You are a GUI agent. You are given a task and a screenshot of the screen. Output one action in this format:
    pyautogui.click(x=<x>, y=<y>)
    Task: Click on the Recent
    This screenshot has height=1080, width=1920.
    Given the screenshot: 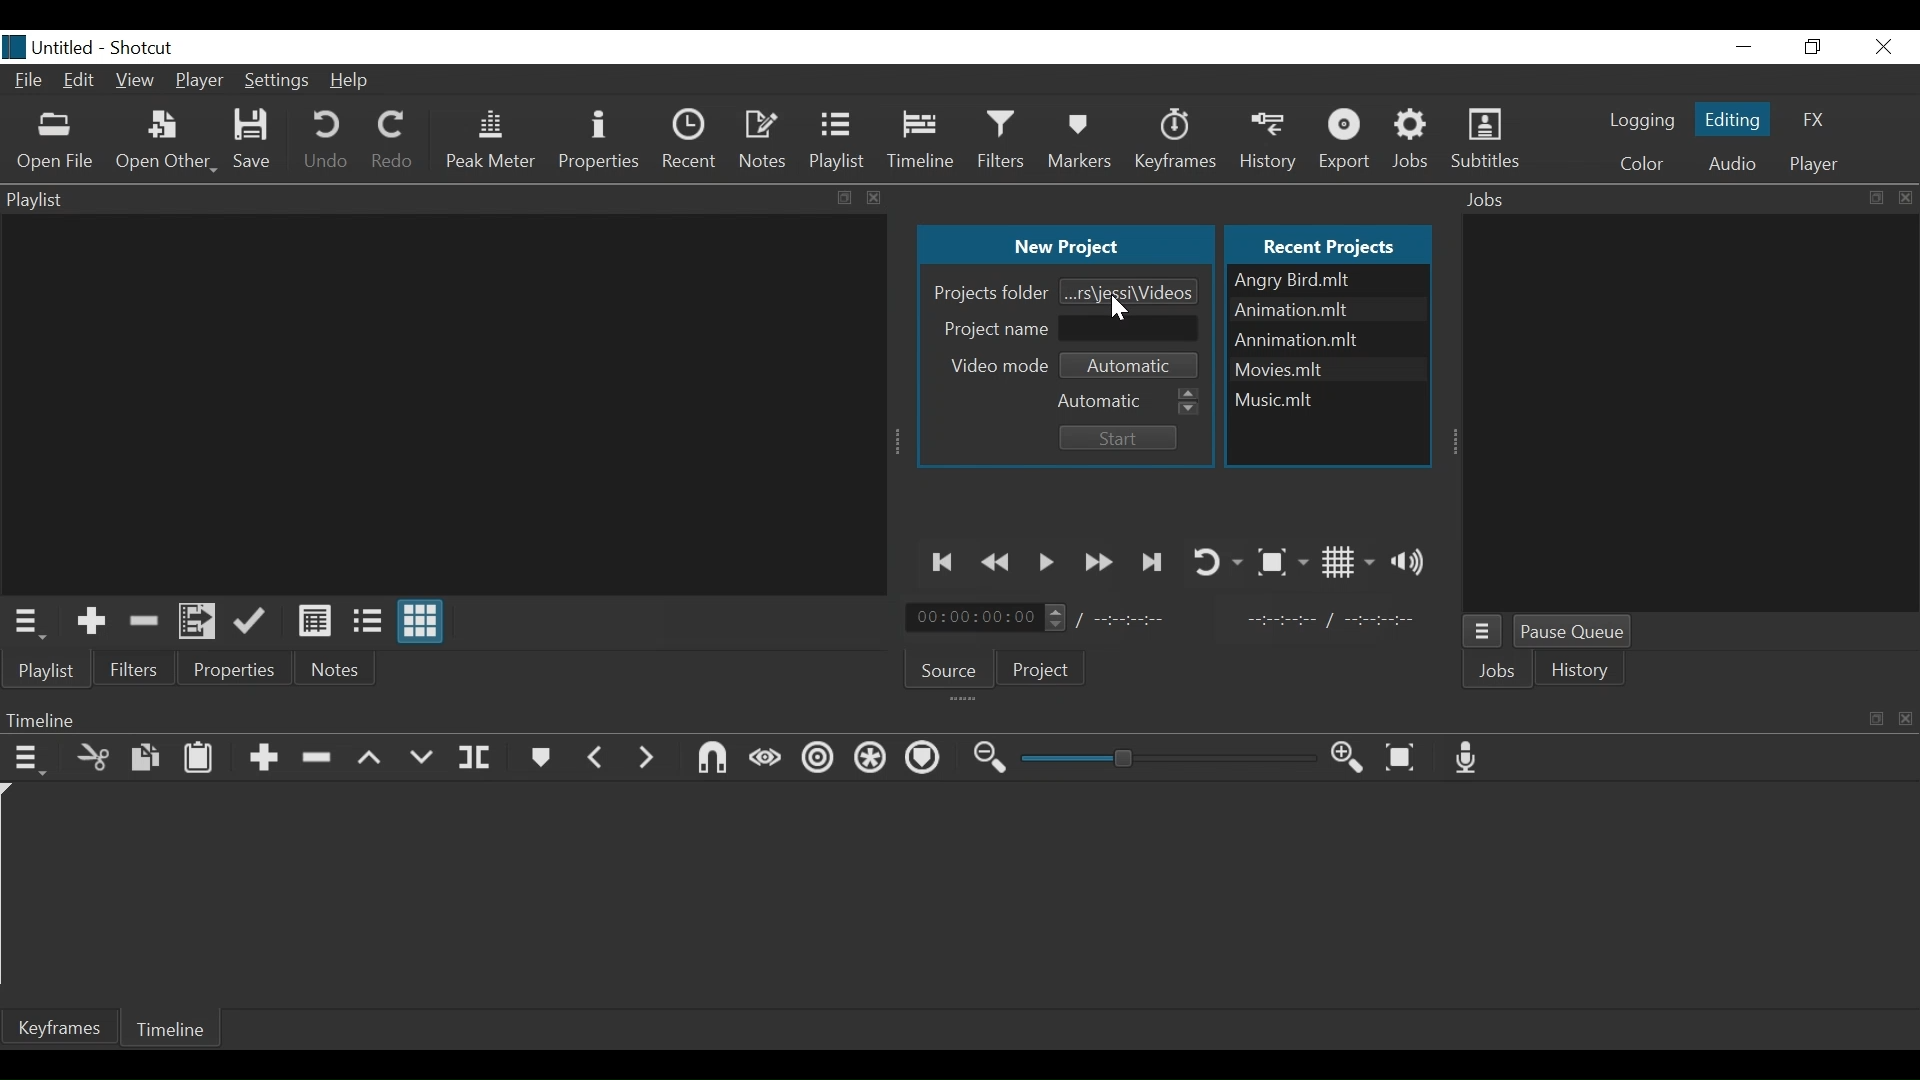 What is the action you would take?
    pyautogui.click(x=689, y=138)
    